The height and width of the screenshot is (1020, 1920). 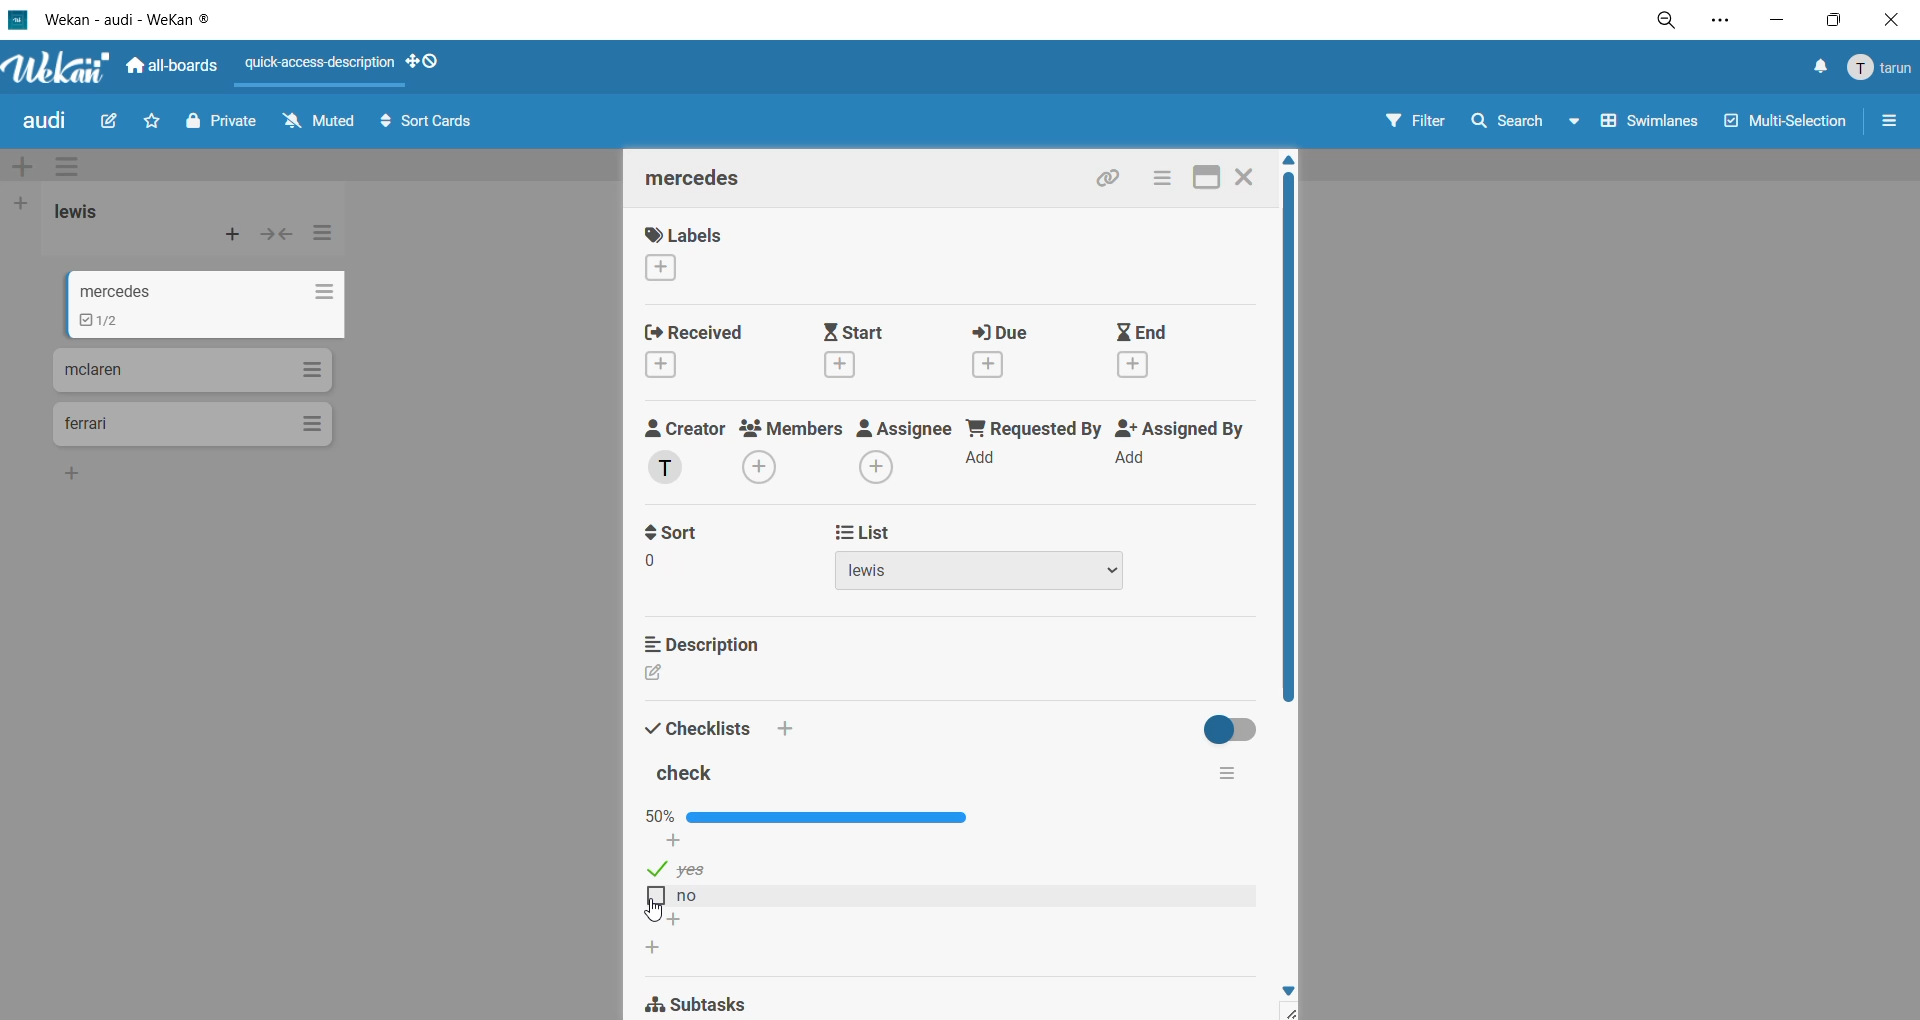 What do you see at coordinates (655, 911) in the screenshot?
I see `cursor` at bounding box center [655, 911].